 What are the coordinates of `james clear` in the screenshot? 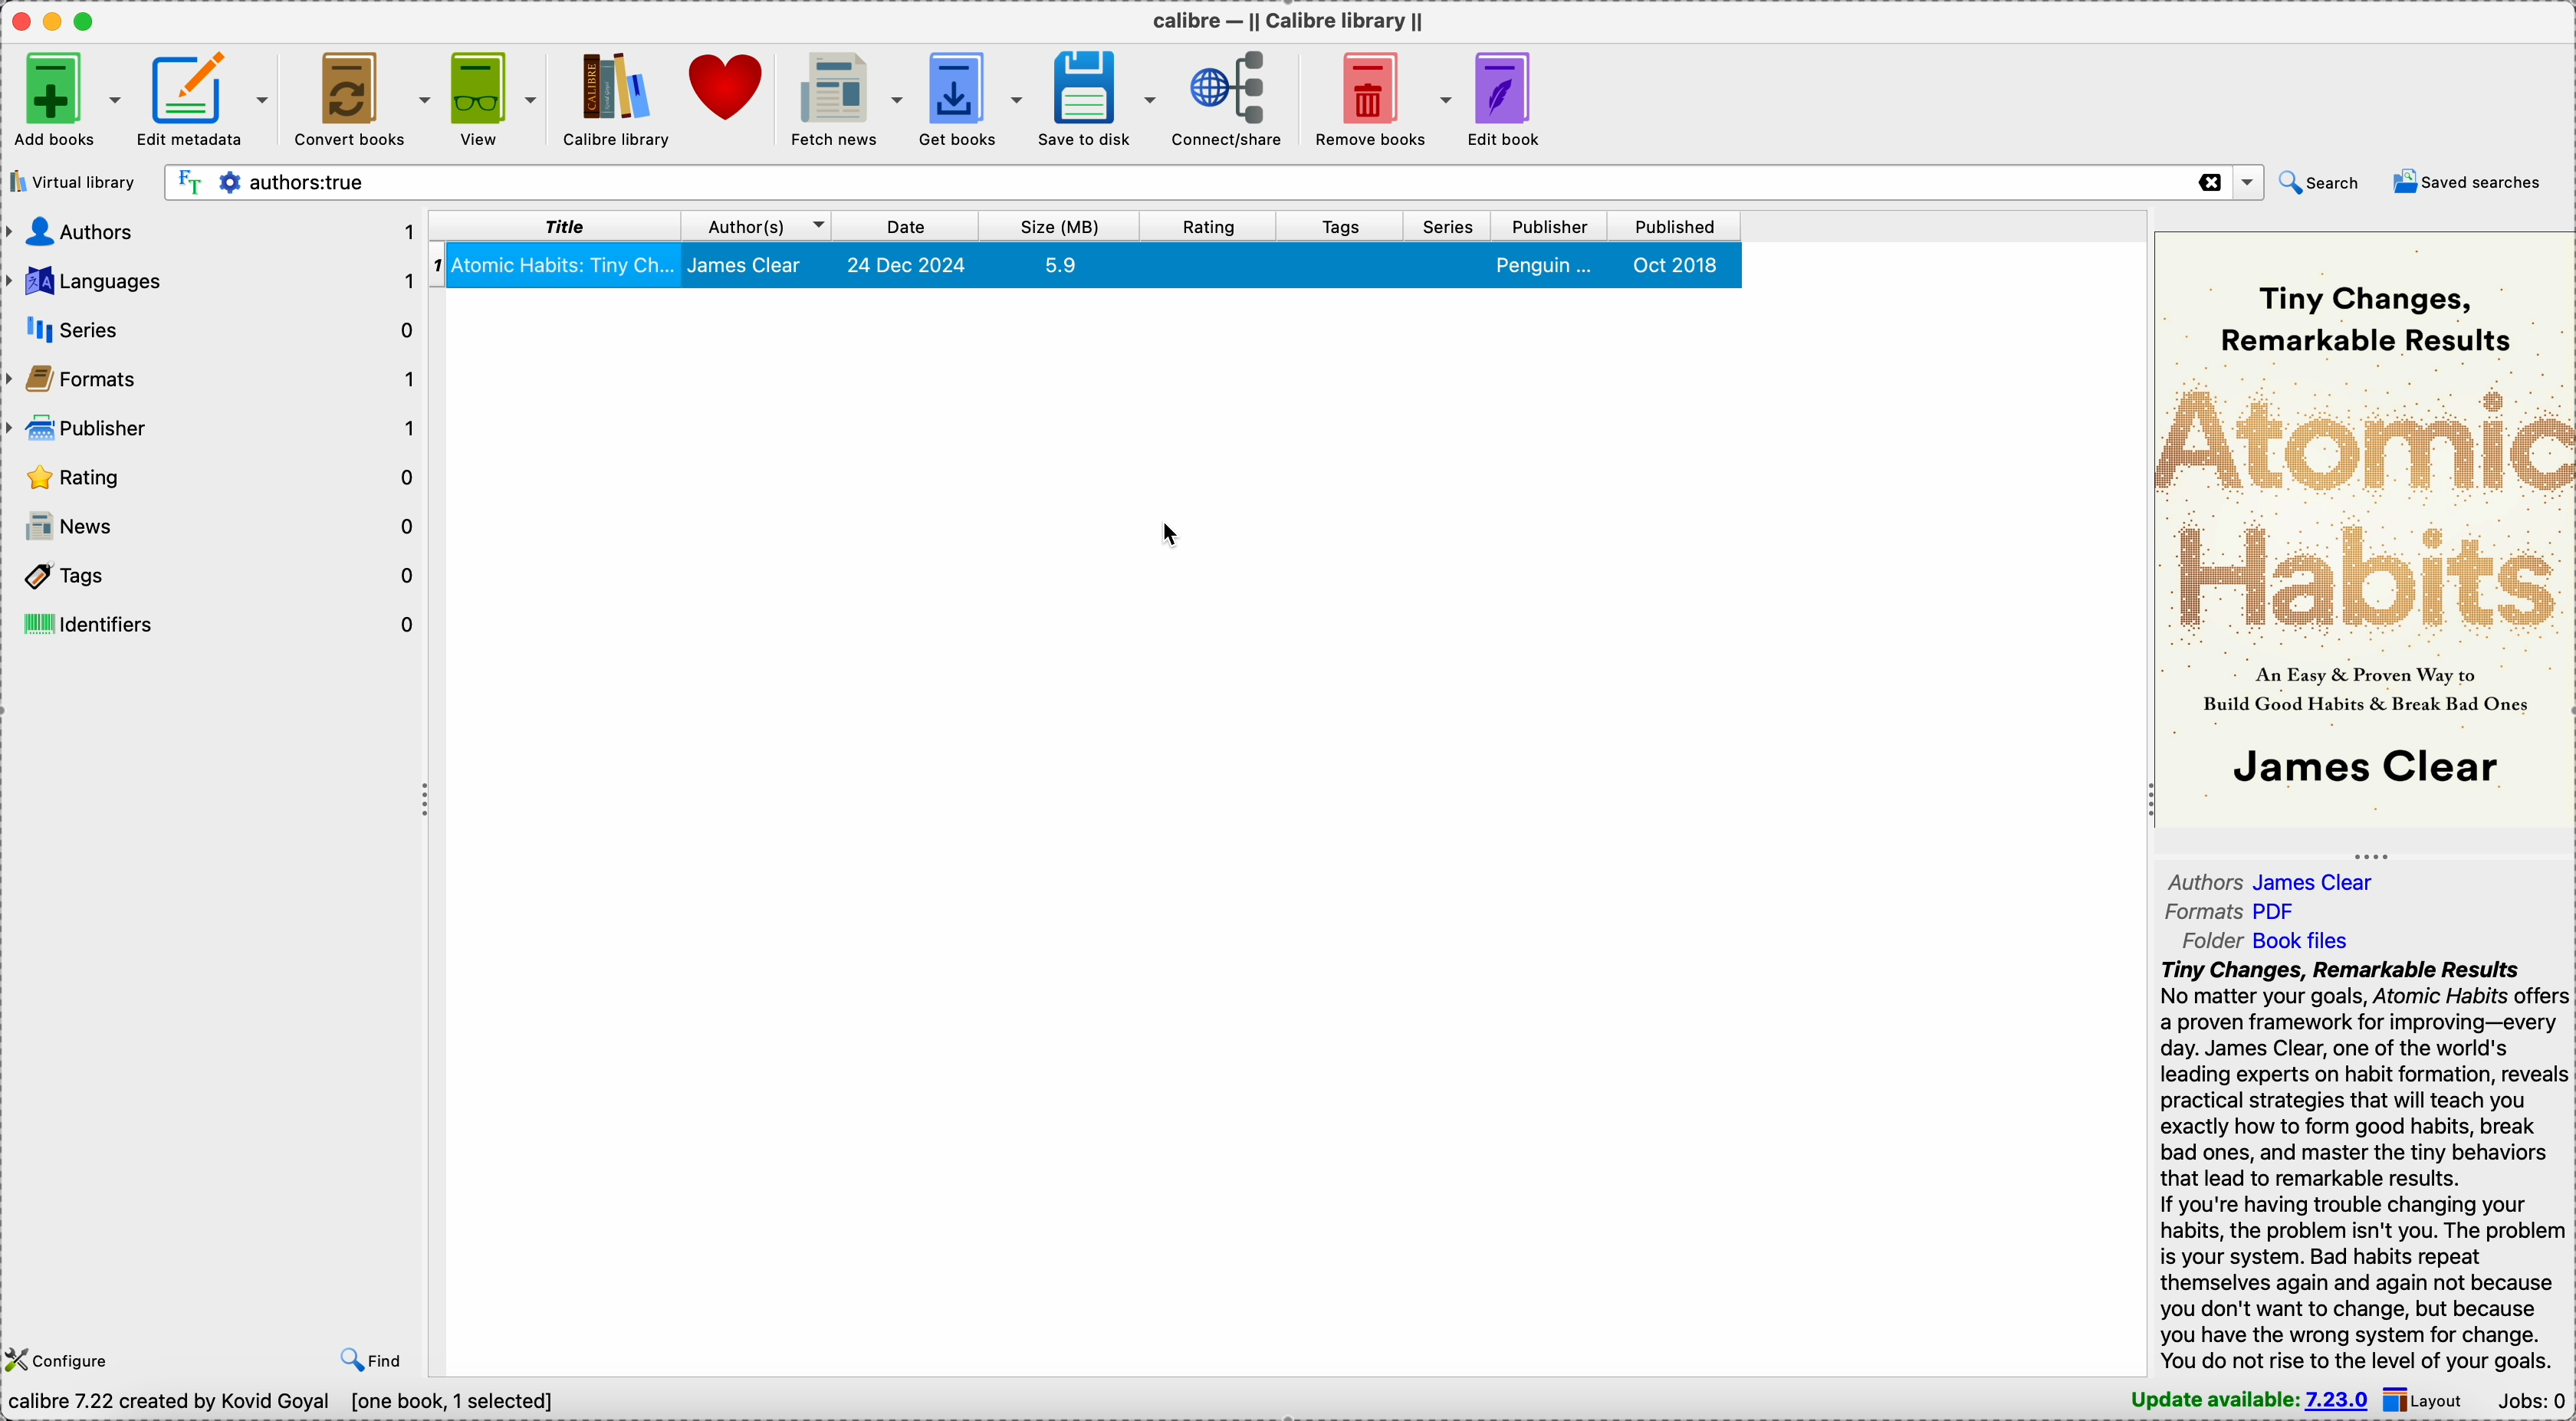 It's located at (752, 266).